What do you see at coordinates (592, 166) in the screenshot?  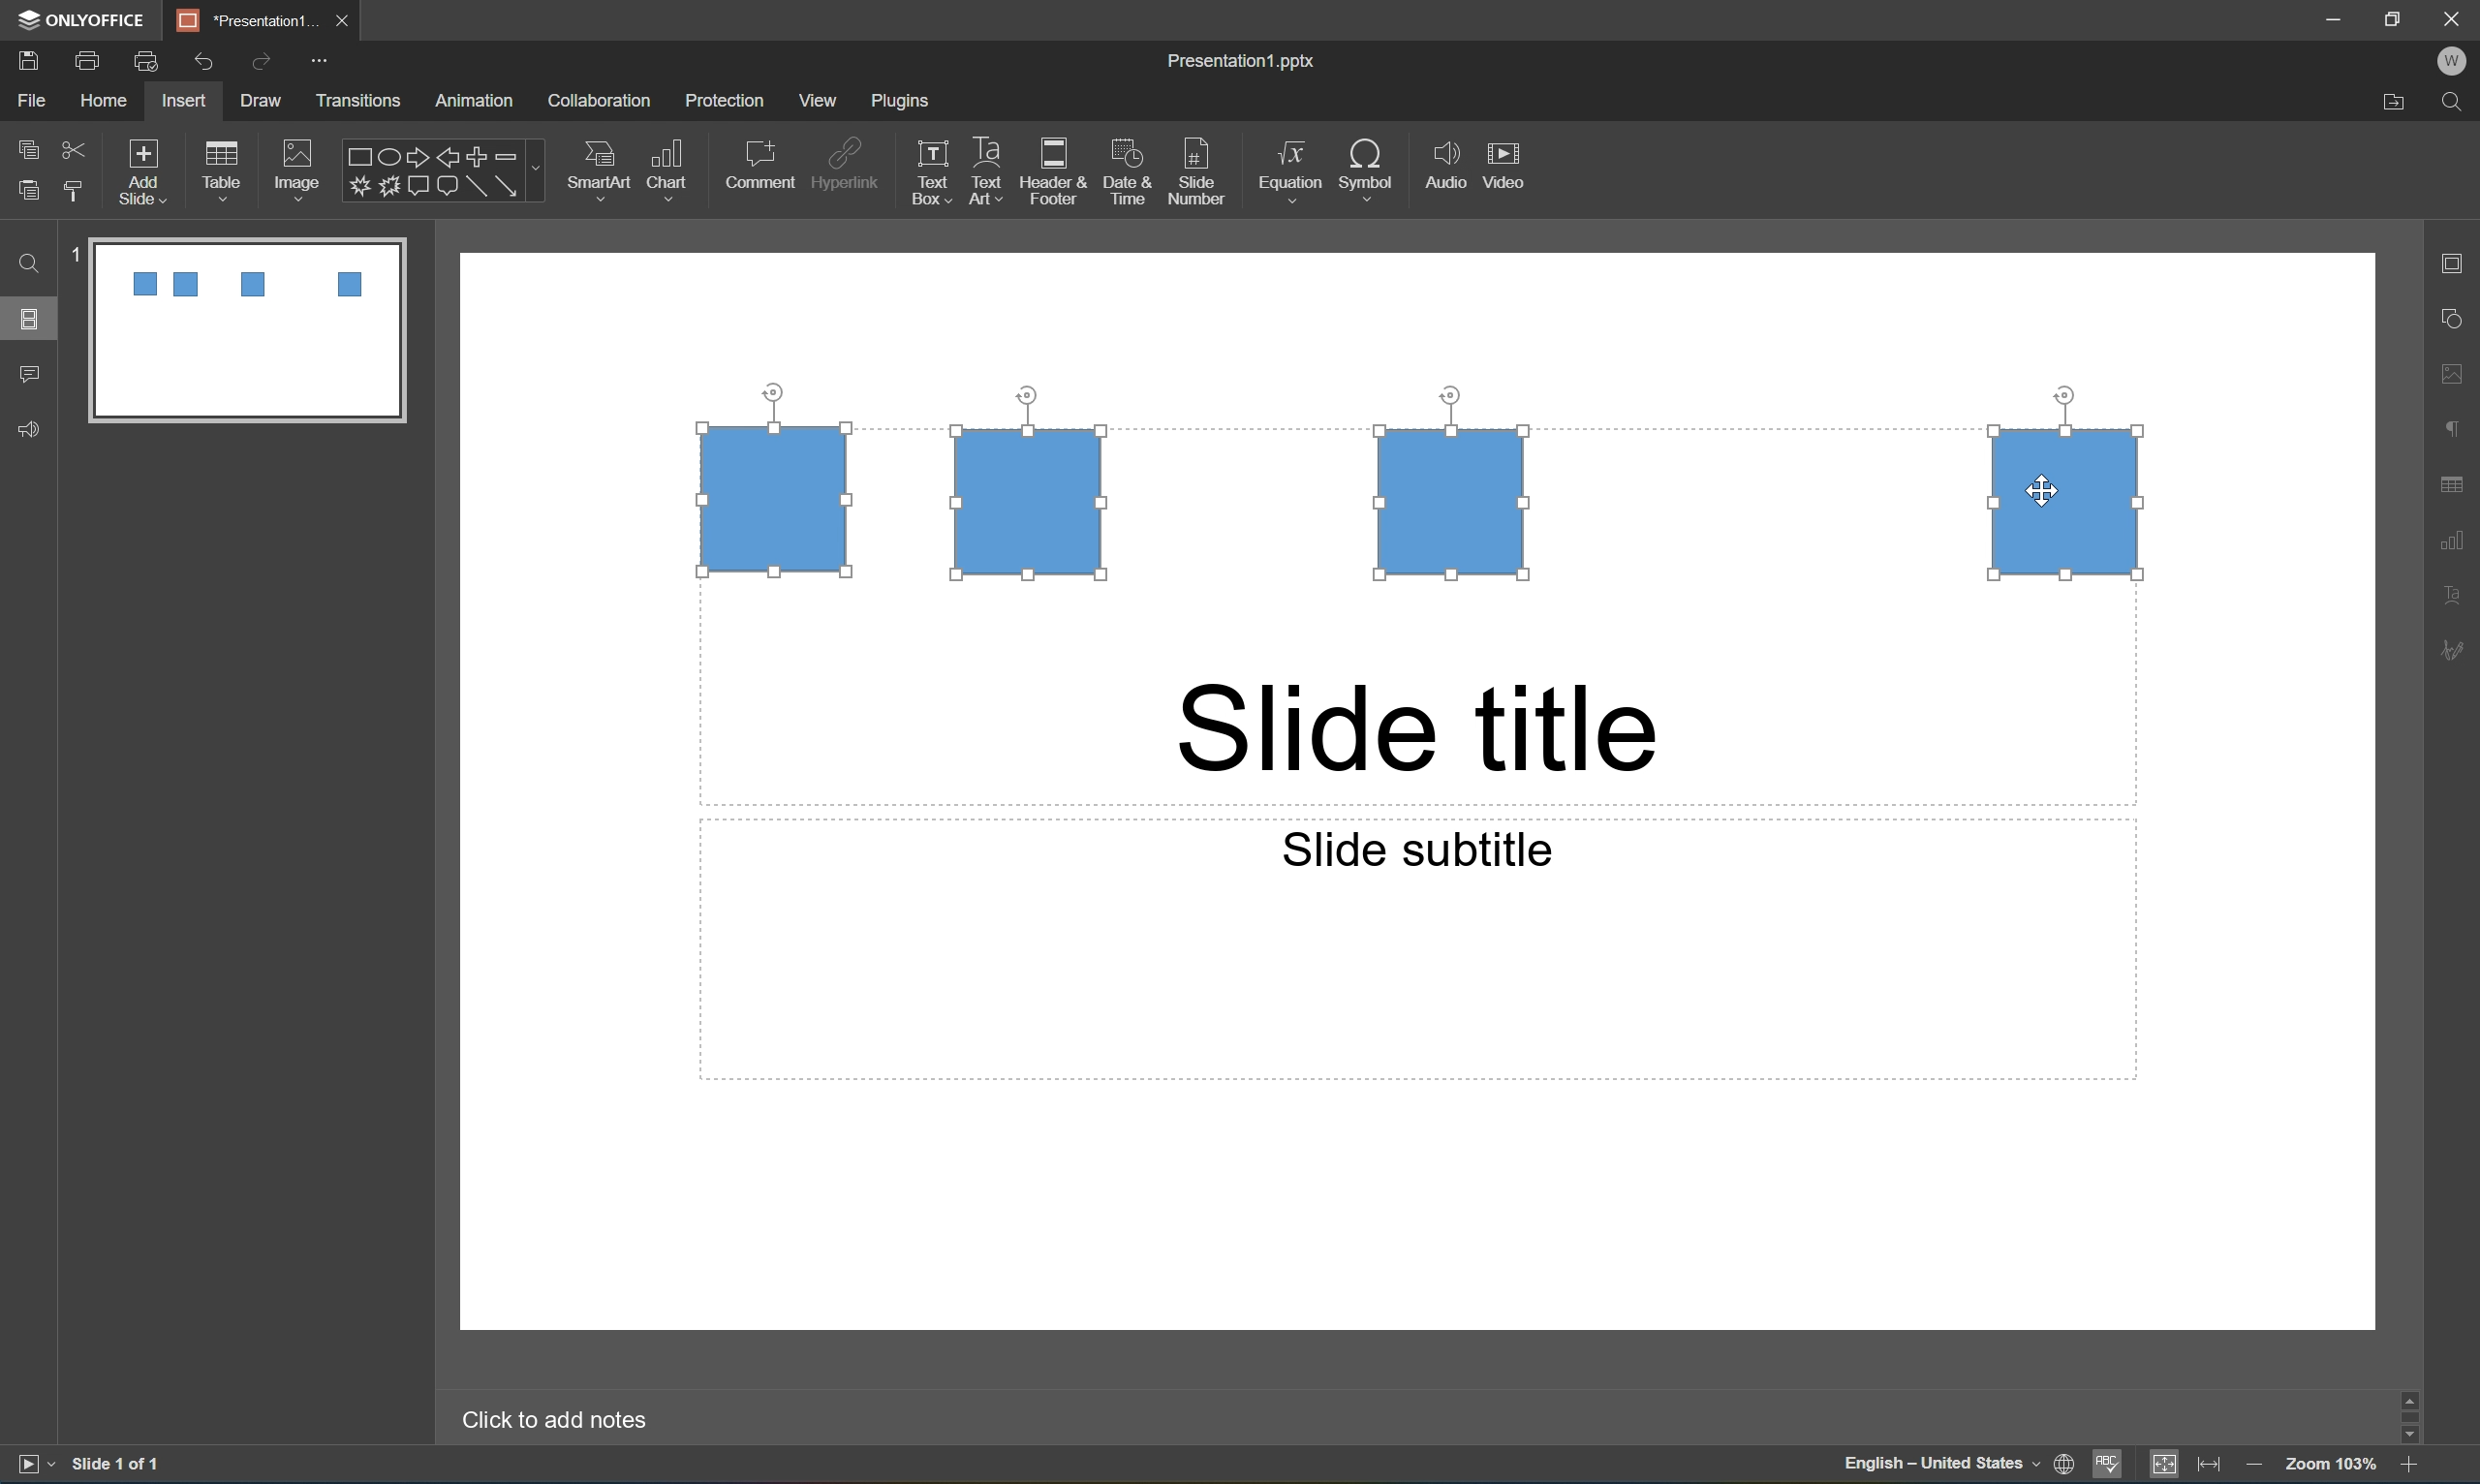 I see `smart art` at bounding box center [592, 166].